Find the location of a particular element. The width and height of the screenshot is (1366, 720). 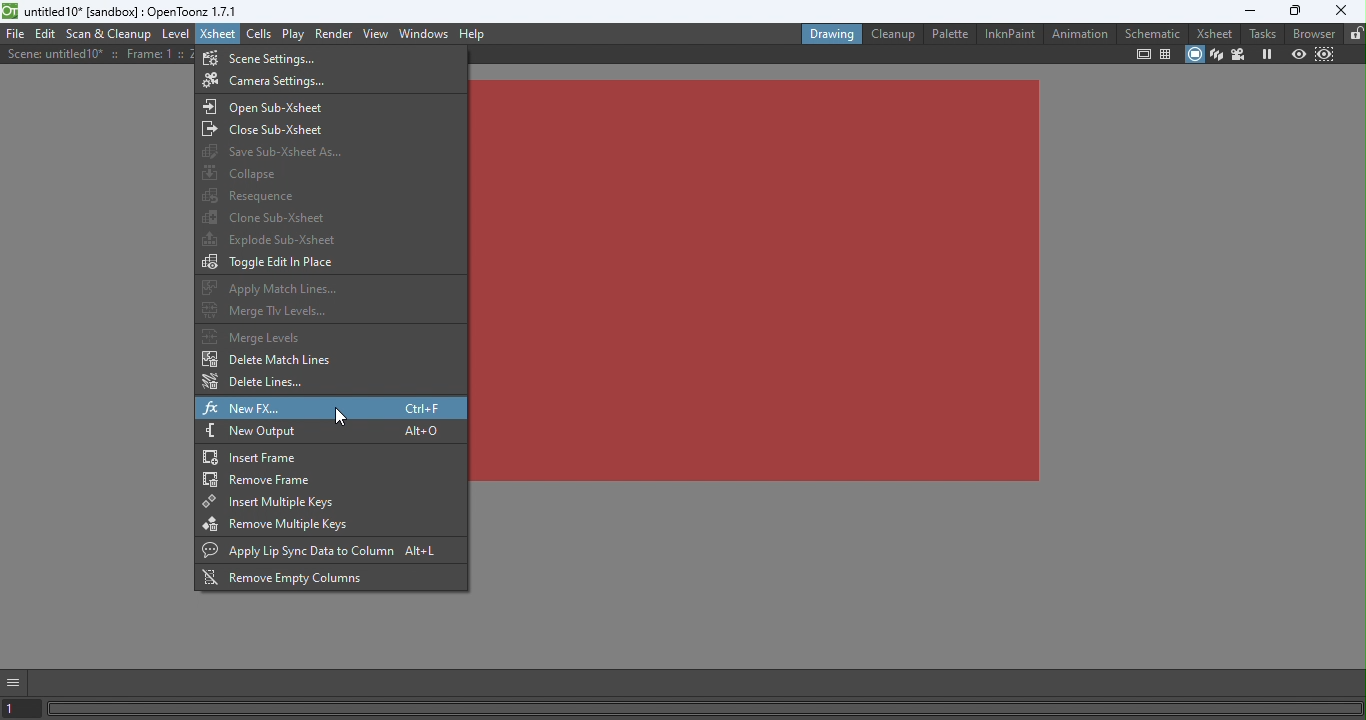

Field guide is located at coordinates (1164, 56).